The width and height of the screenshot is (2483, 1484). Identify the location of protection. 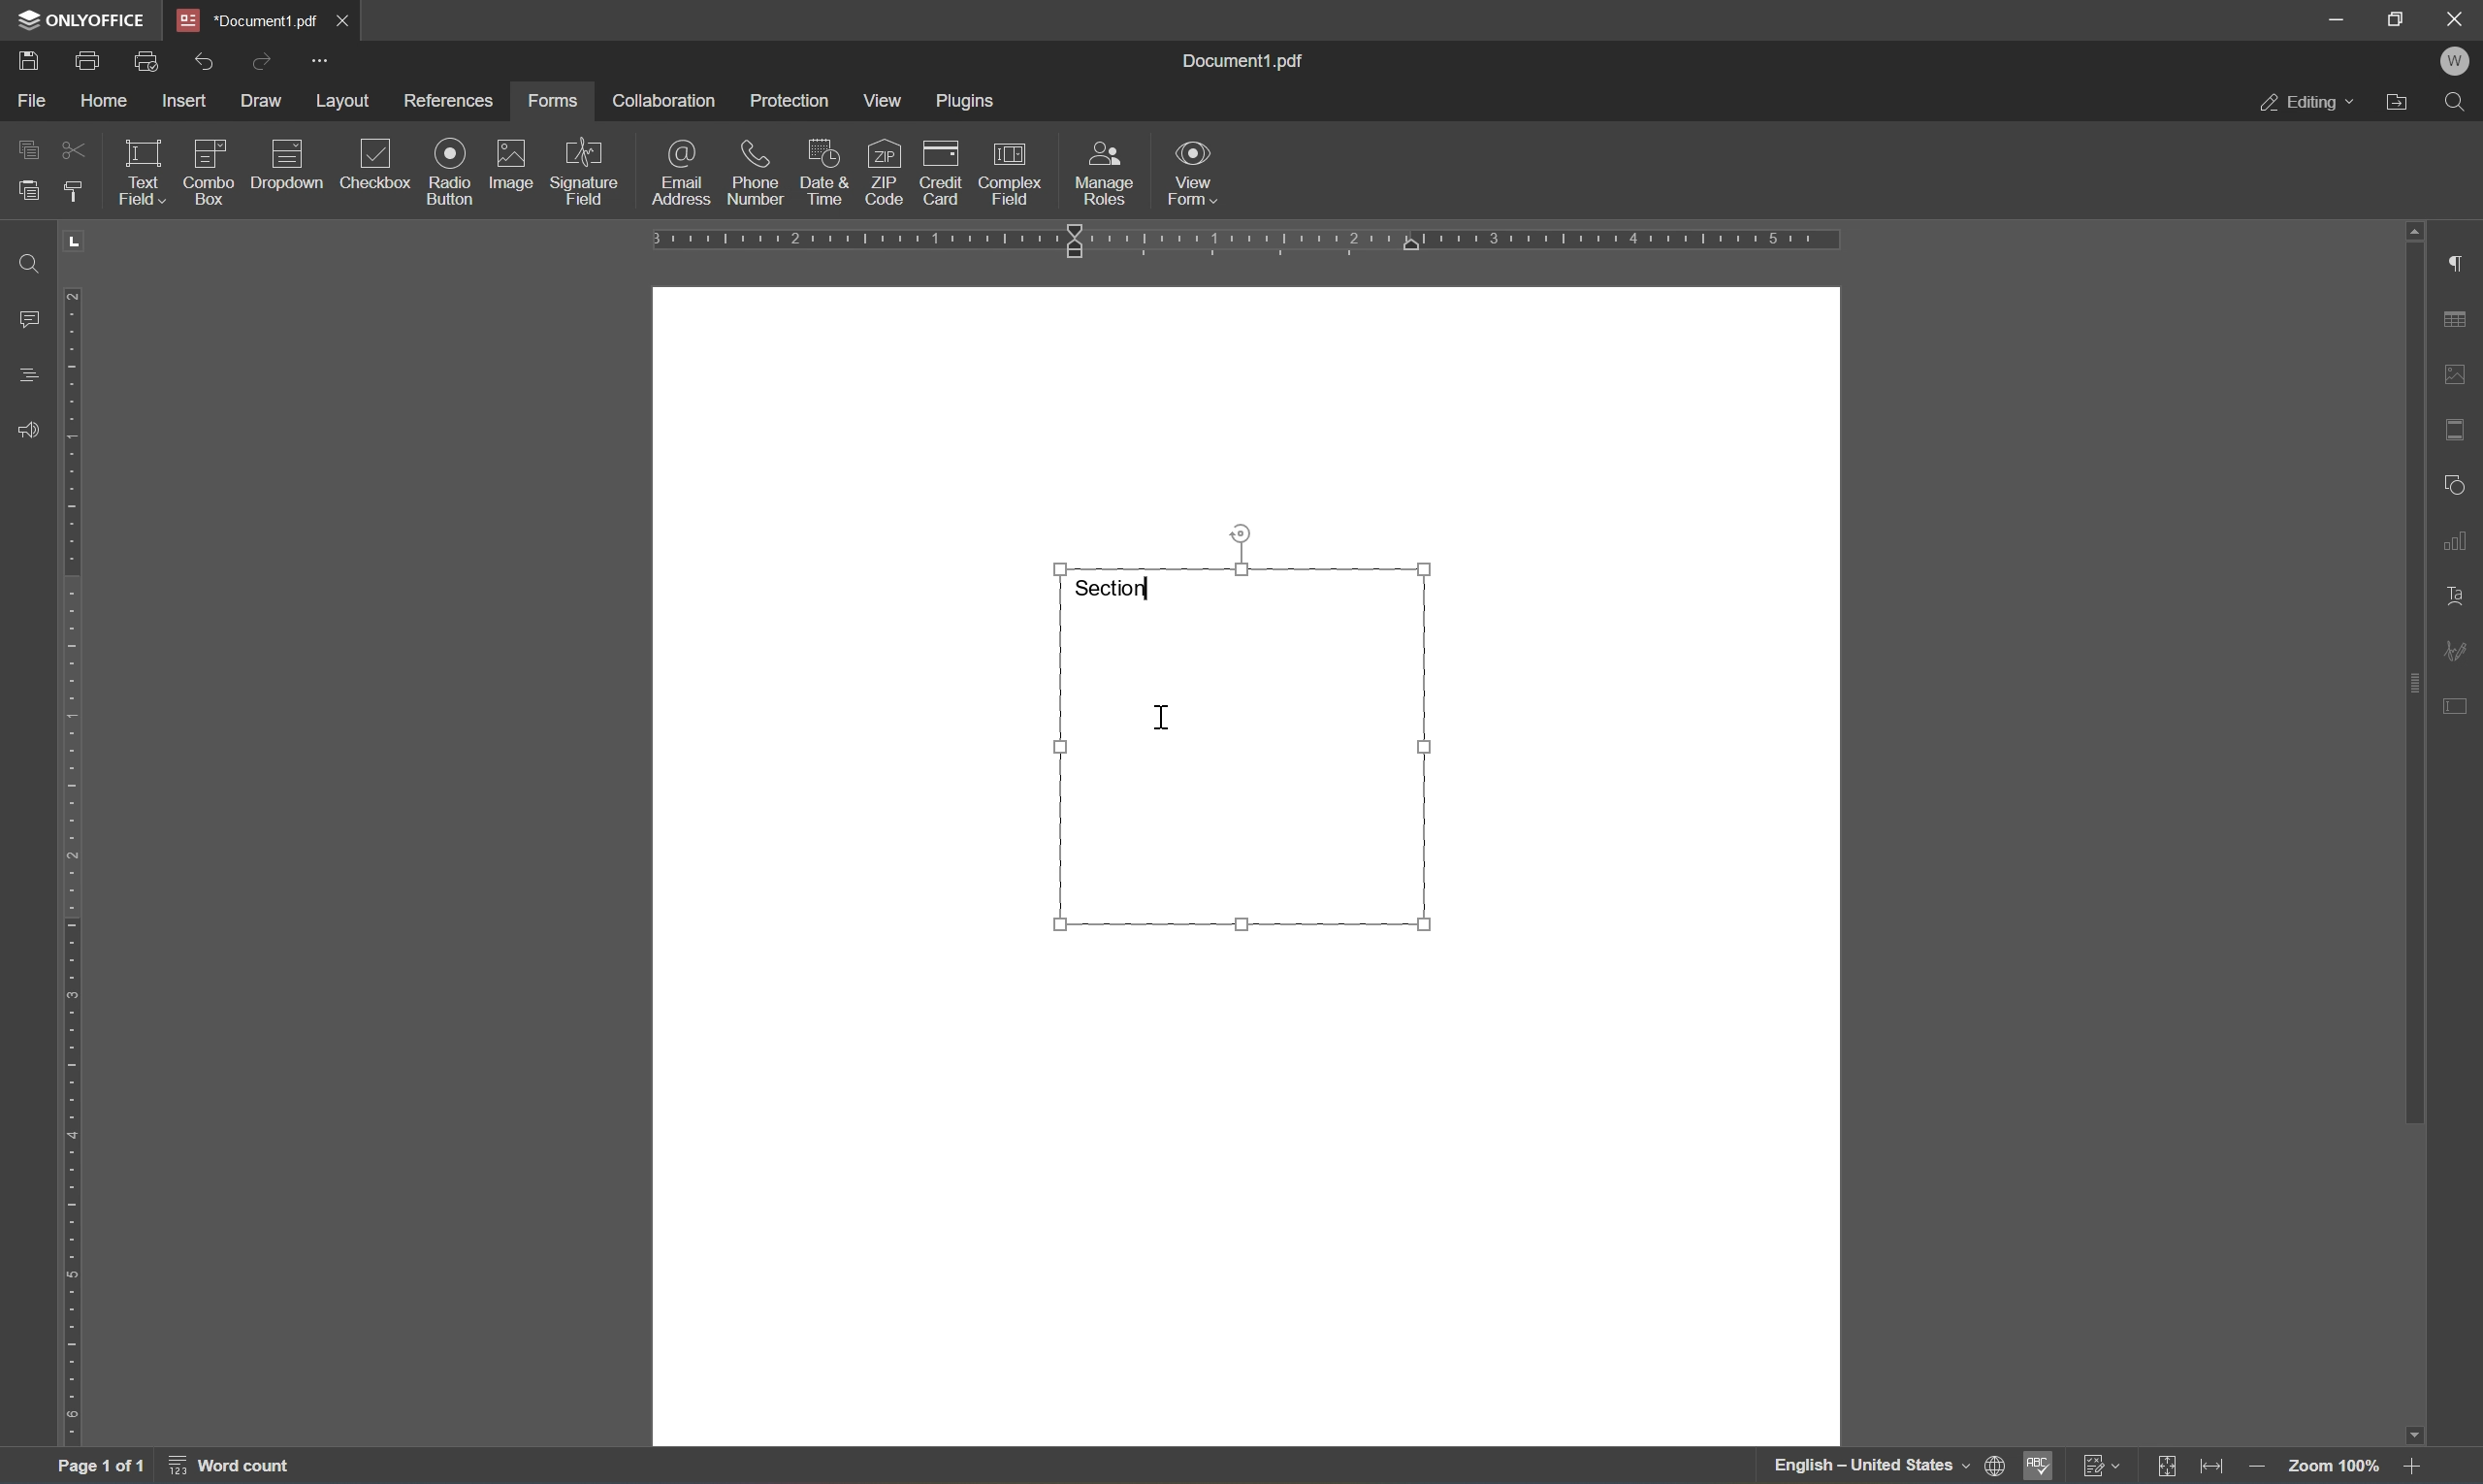
(792, 100).